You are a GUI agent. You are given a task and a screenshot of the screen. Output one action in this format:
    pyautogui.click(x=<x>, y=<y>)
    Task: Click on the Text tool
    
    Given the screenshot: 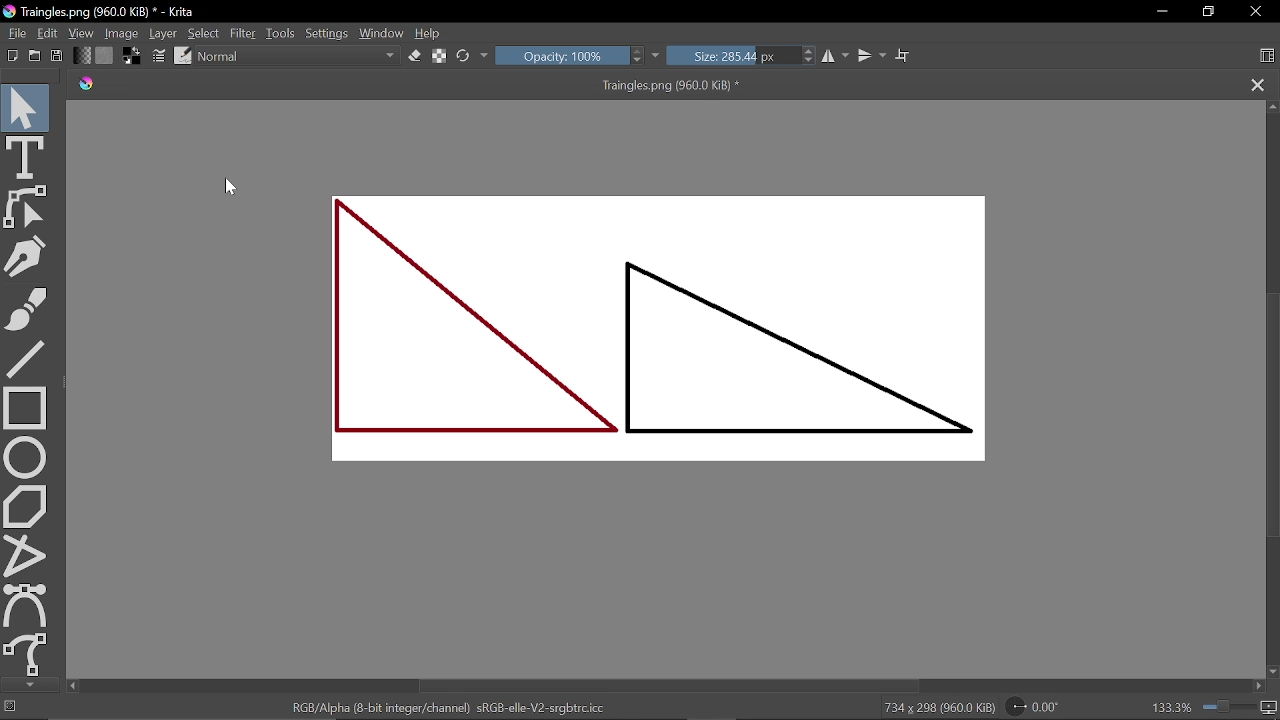 What is the action you would take?
    pyautogui.click(x=25, y=157)
    